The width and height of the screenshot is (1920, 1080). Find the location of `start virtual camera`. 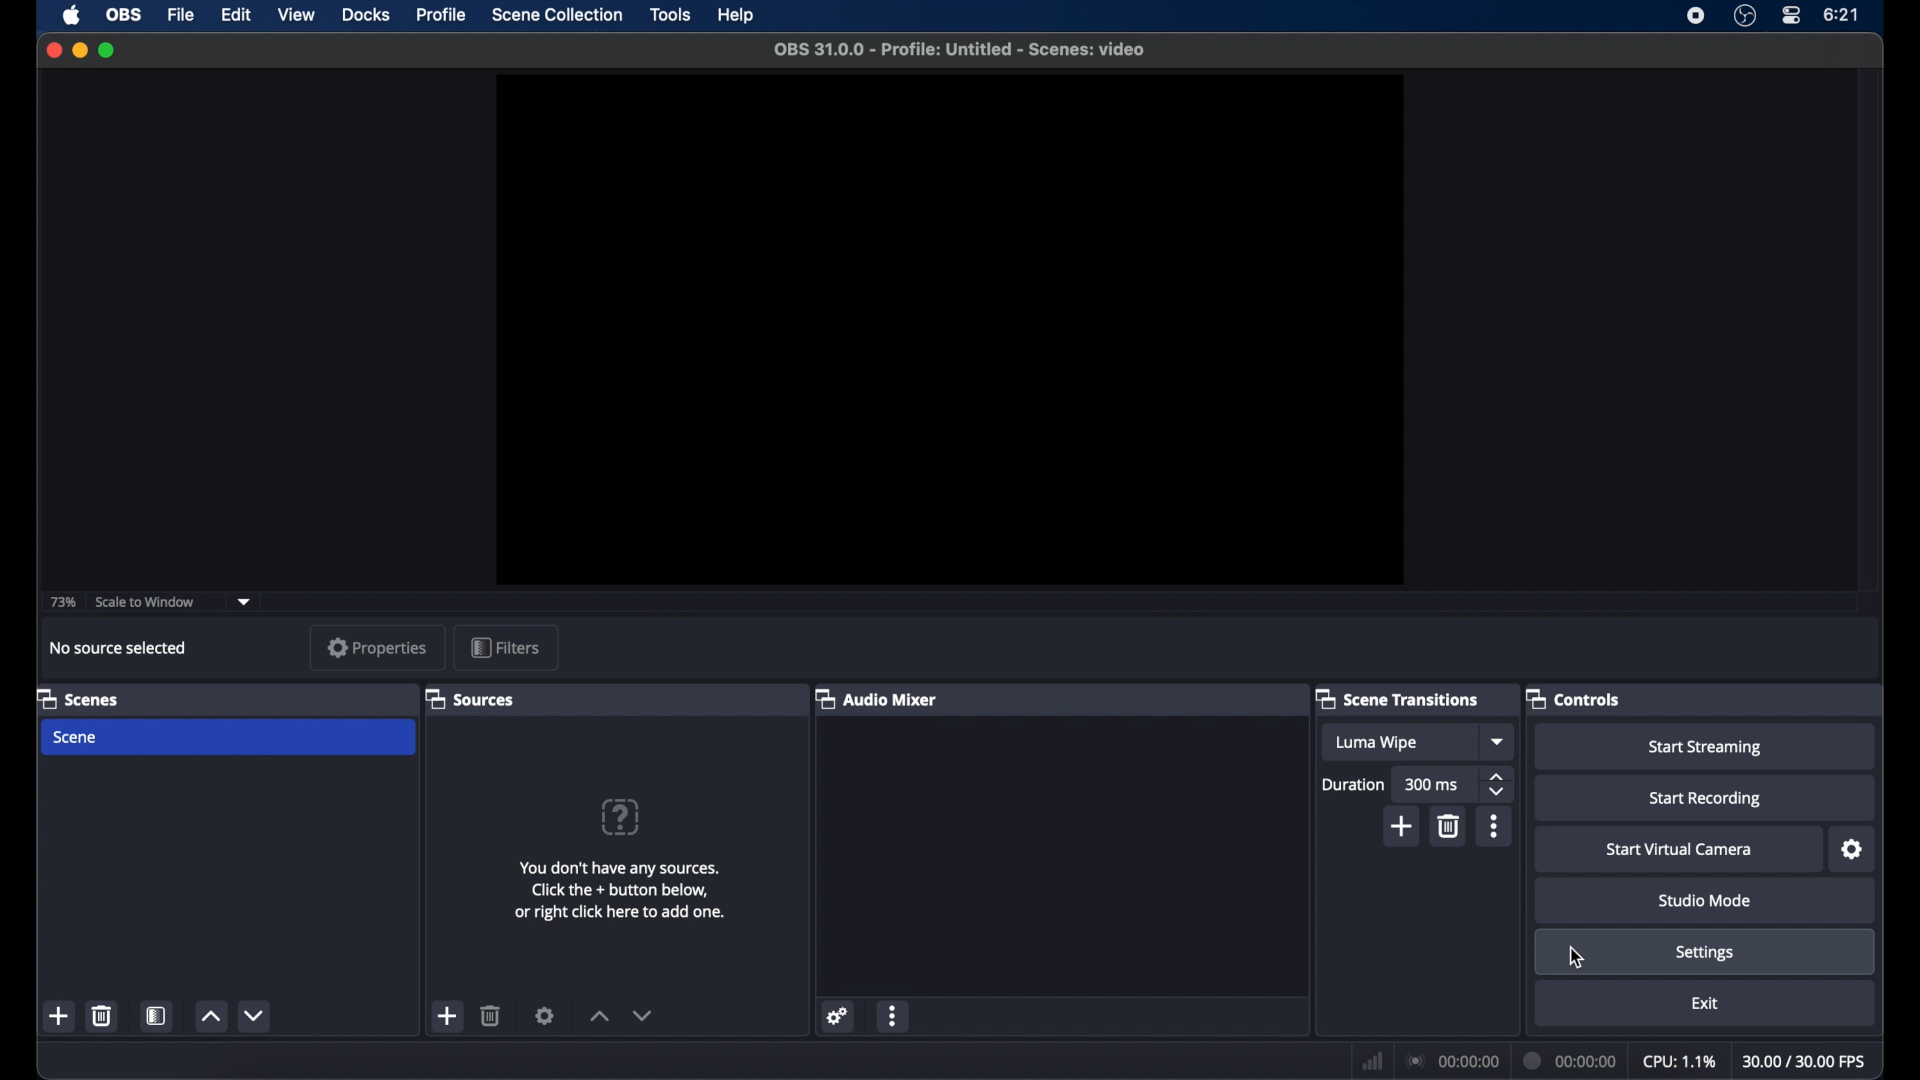

start virtual camera is located at coordinates (1679, 850).